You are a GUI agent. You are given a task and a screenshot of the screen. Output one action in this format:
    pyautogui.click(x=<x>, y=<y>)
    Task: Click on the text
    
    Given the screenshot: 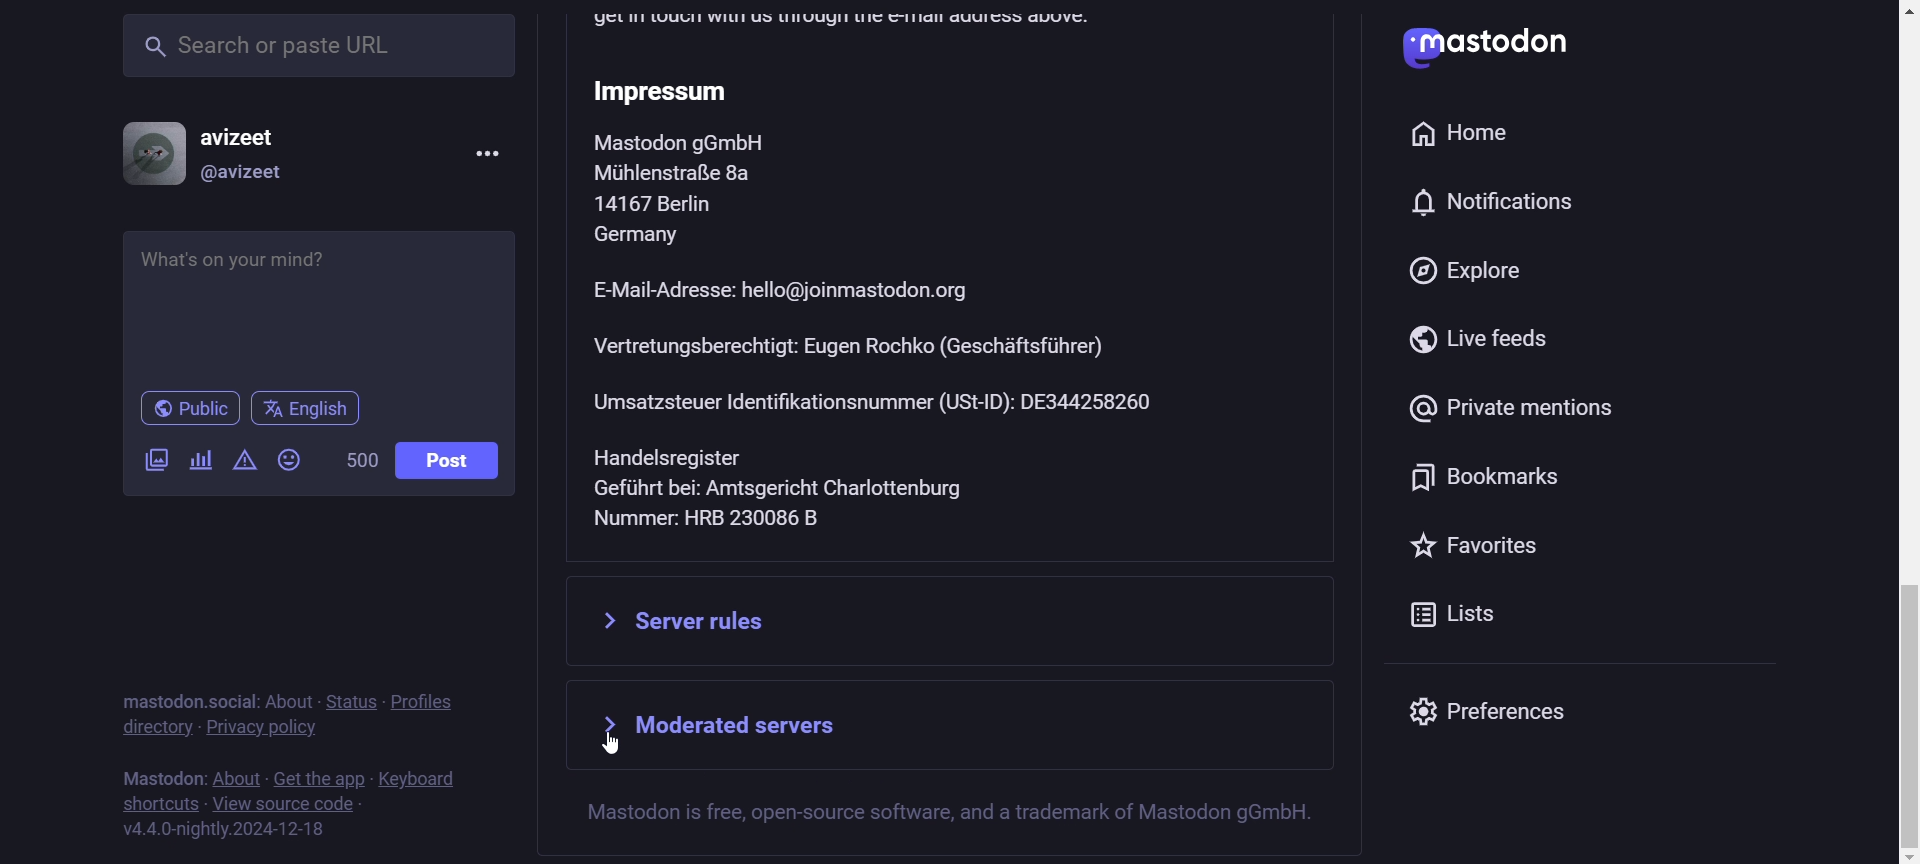 What is the action you would take?
    pyautogui.click(x=959, y=286)
    